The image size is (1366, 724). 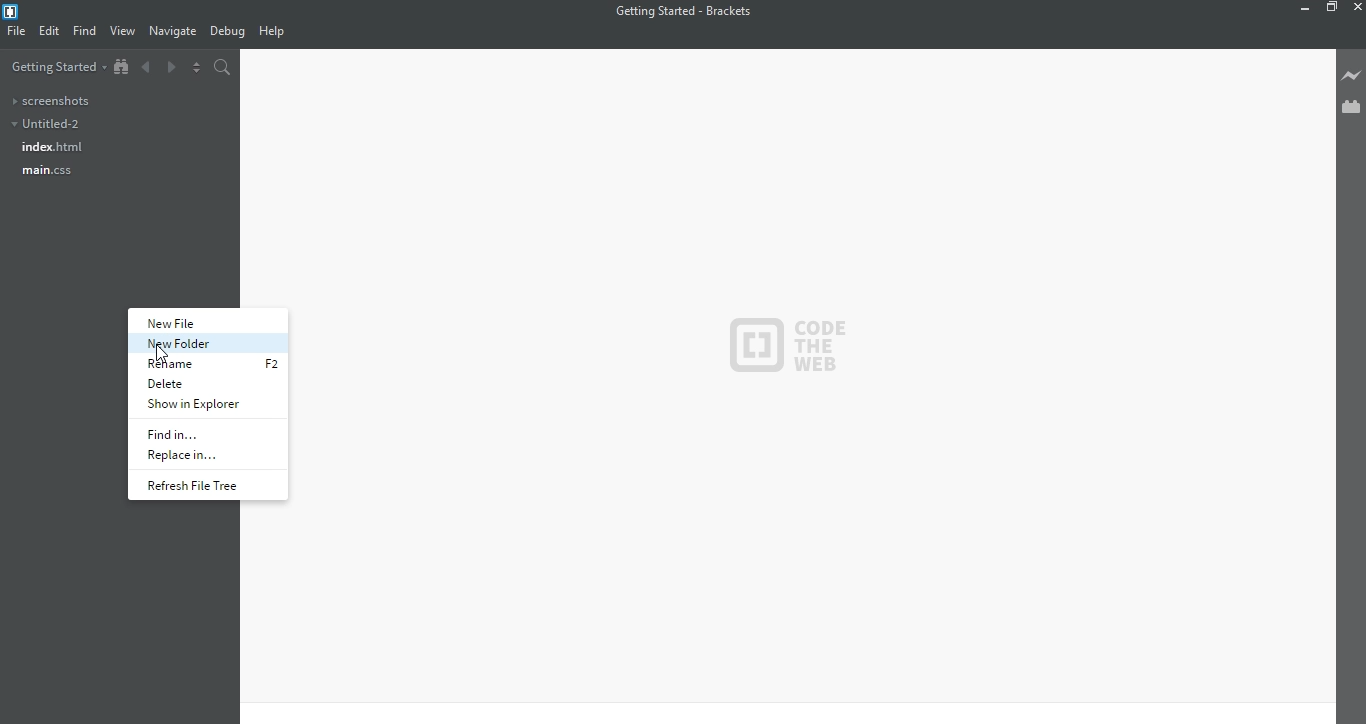 What do you see at coordinates (197, 67) in the screenshot?
I see `toggle` at bounding box center [197, 67].